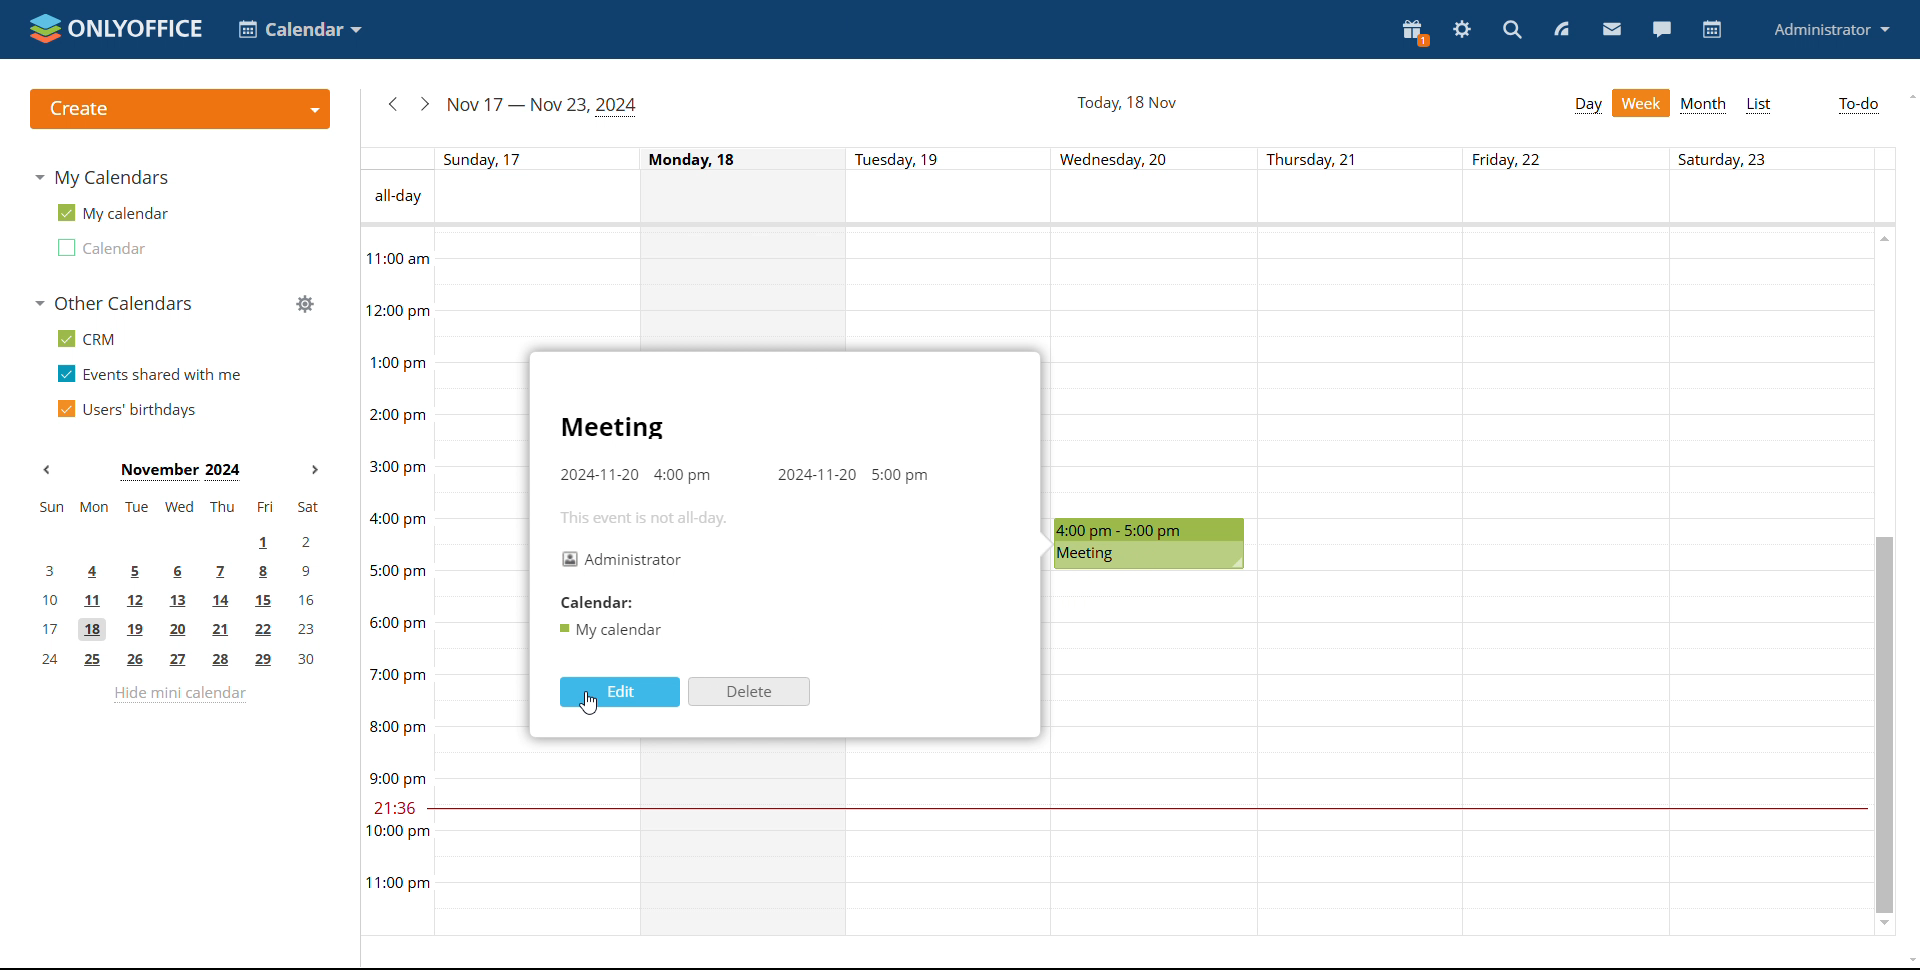 Image resolution: width=1920 pixels, height=970 pixels. What do you see at coordinates (318, 471) in the screenshot?
I see `next month` at bounding box center [318, 471].